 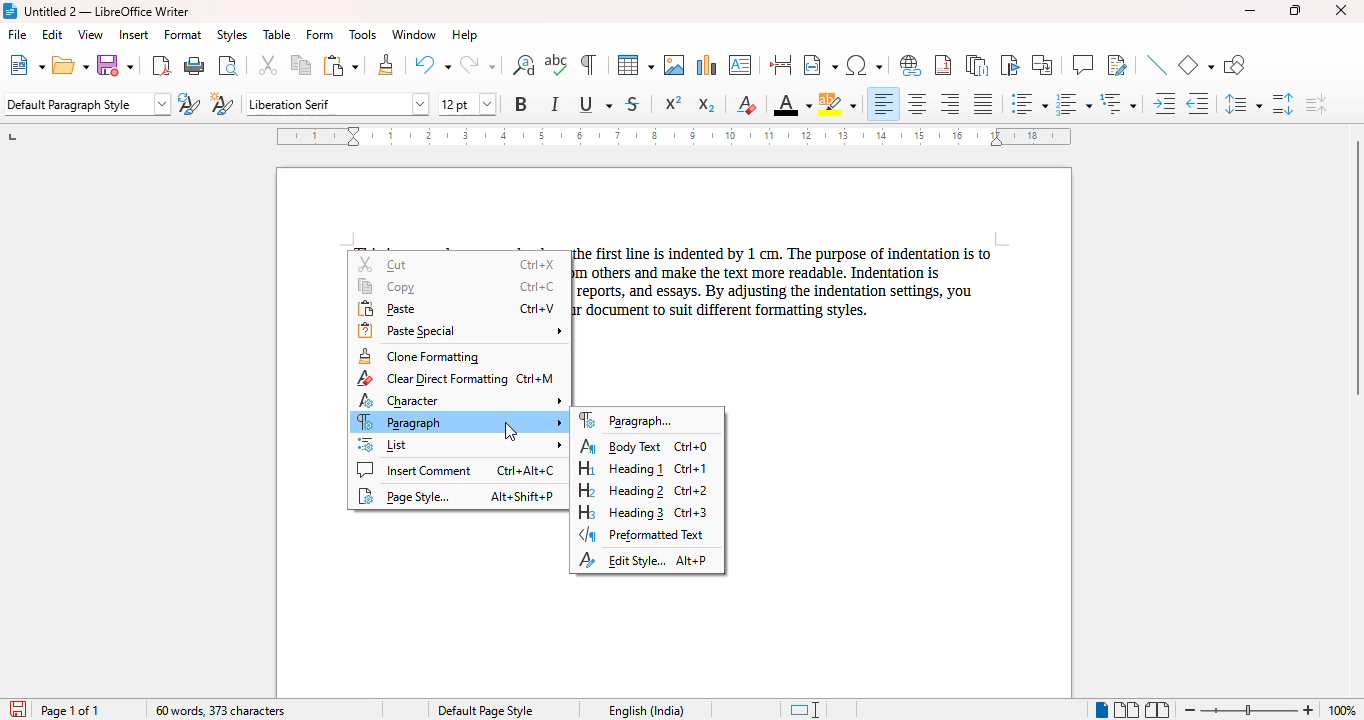 I want to click on insert, so click(x=132, y=35).